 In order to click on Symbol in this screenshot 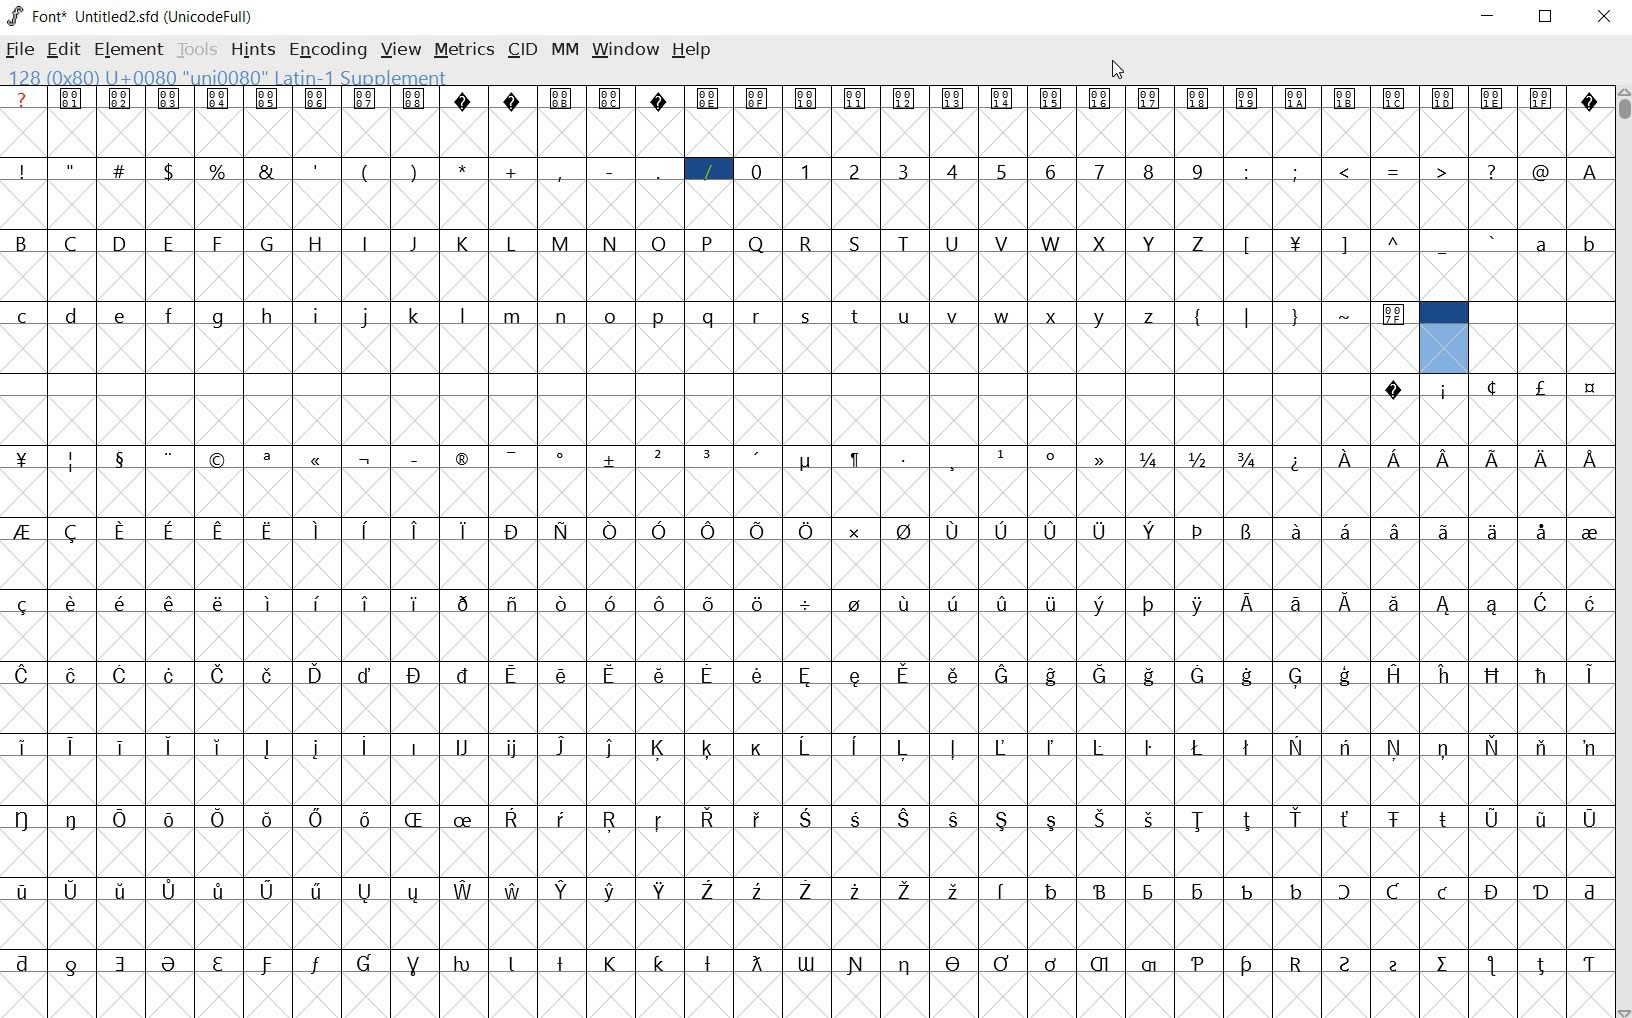, I will do `click(1198, 890)`.